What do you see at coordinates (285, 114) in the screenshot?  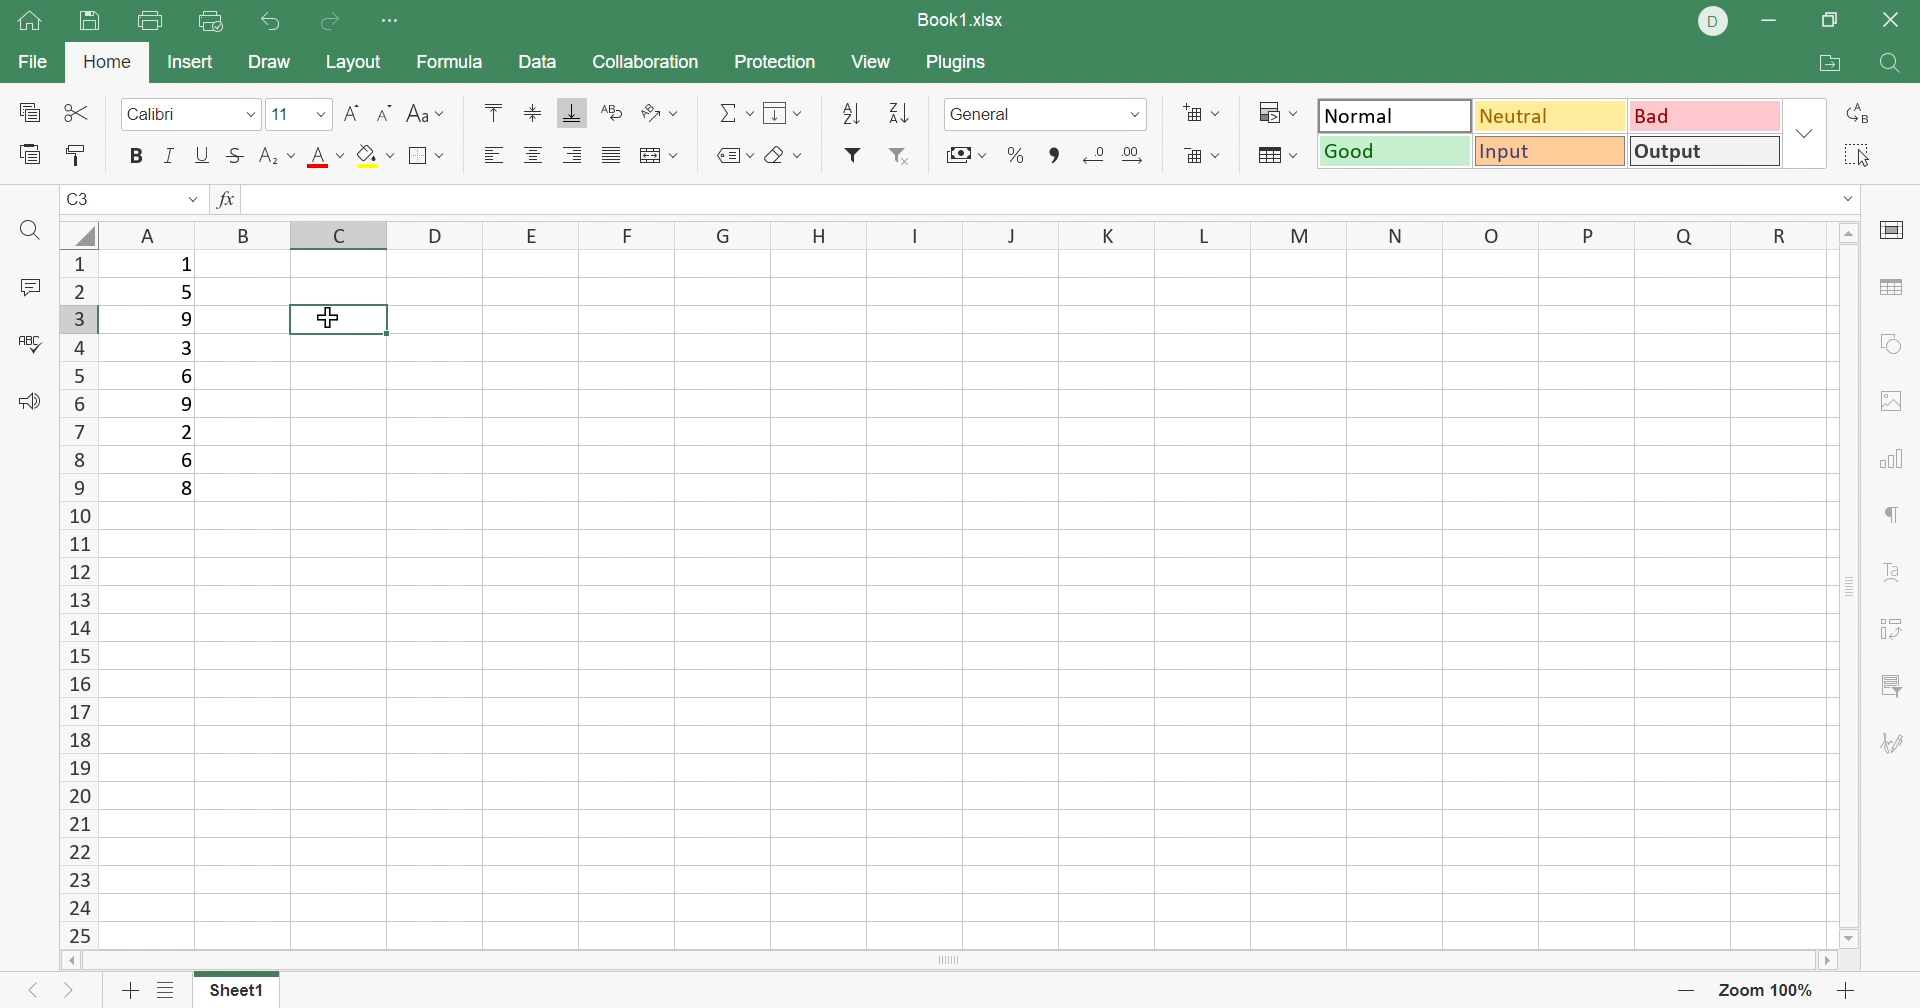 I see `font size` at bounding box center [285, 114].